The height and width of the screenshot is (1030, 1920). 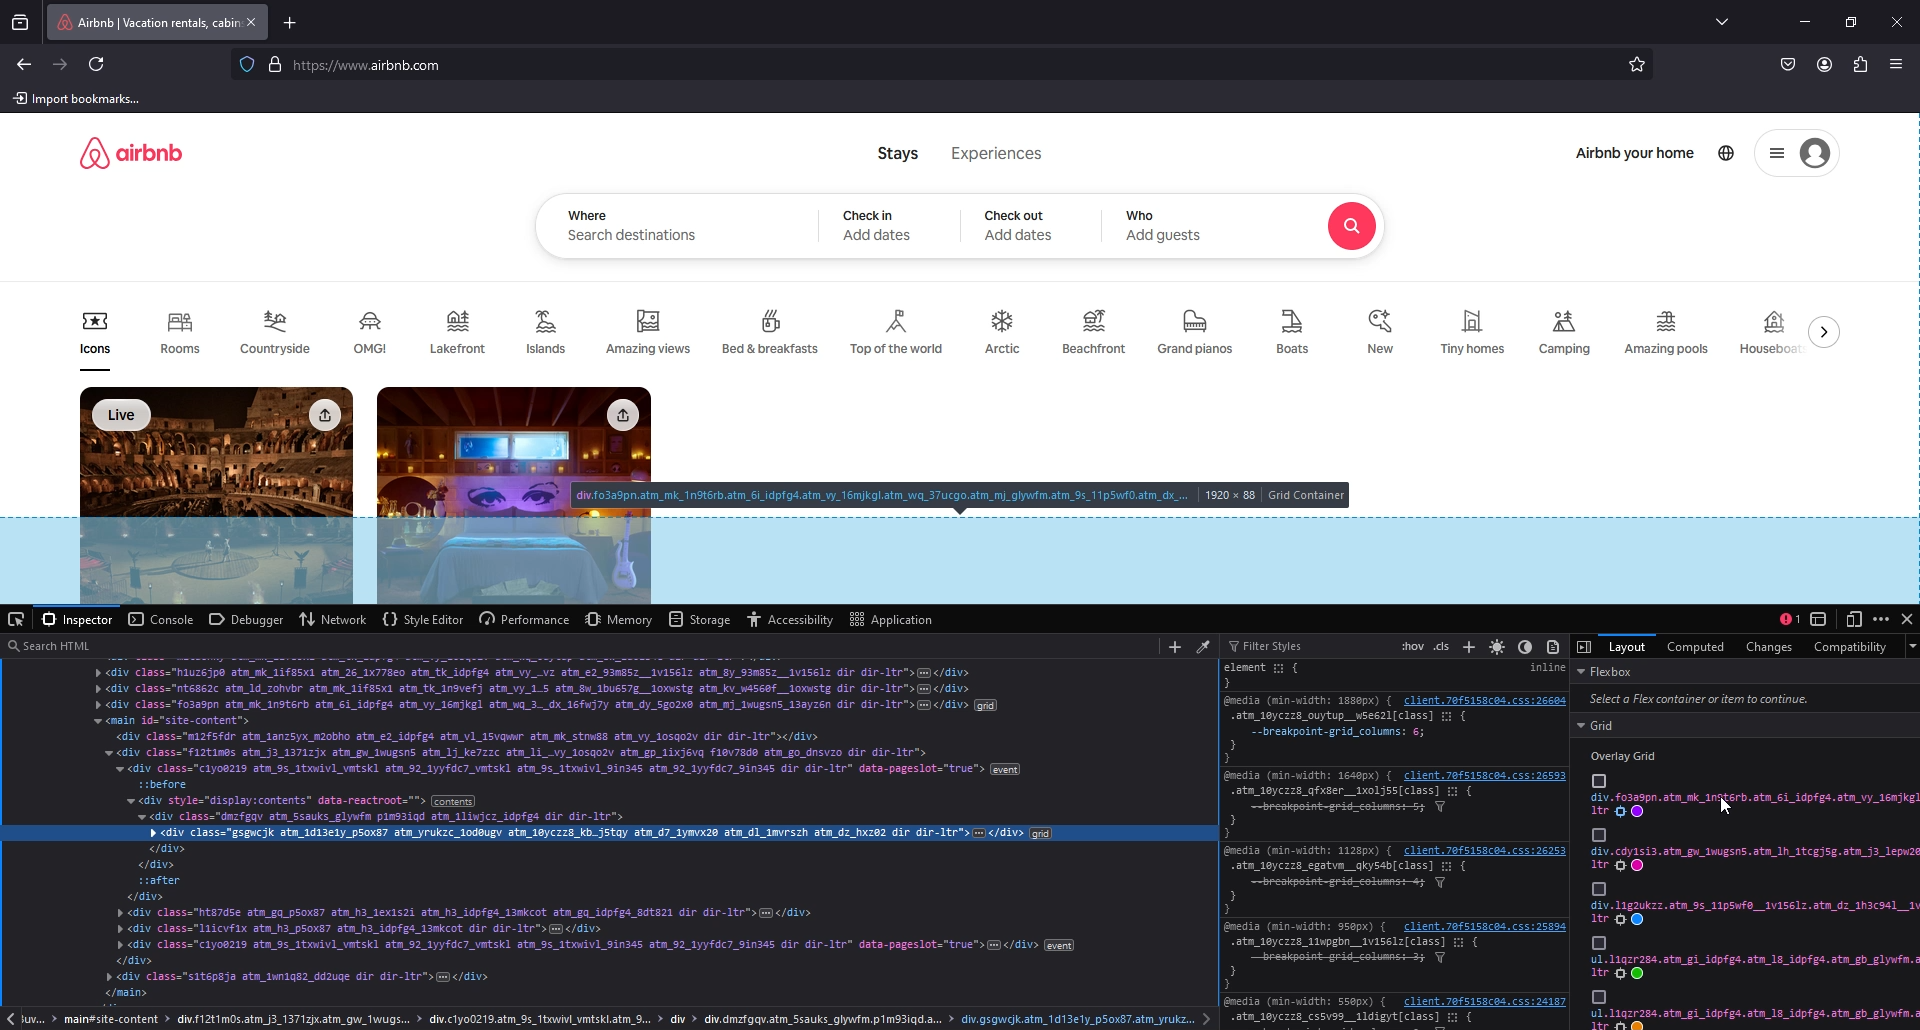 What do you see at coordinates (95, 340) in the screenshot?
I see `Icons` at bounding box center [95, 340].